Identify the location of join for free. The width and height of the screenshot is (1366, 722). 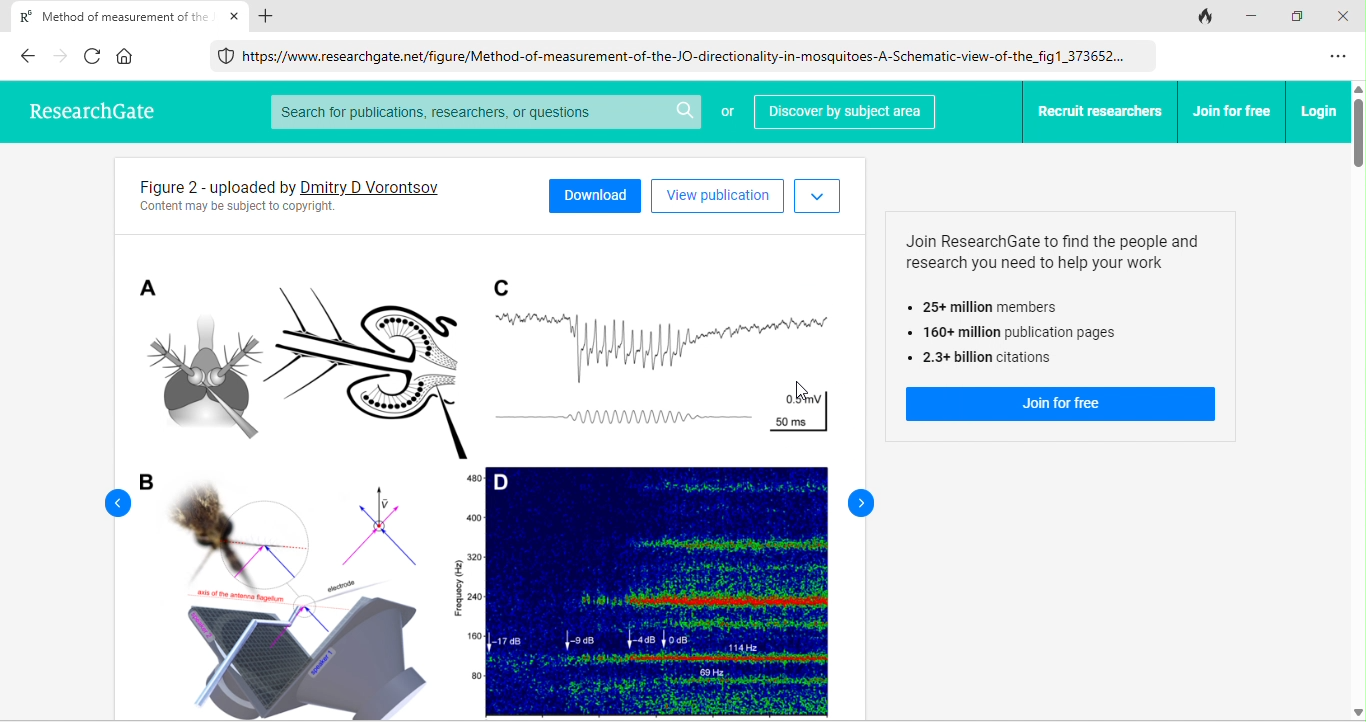
(1233, 111).